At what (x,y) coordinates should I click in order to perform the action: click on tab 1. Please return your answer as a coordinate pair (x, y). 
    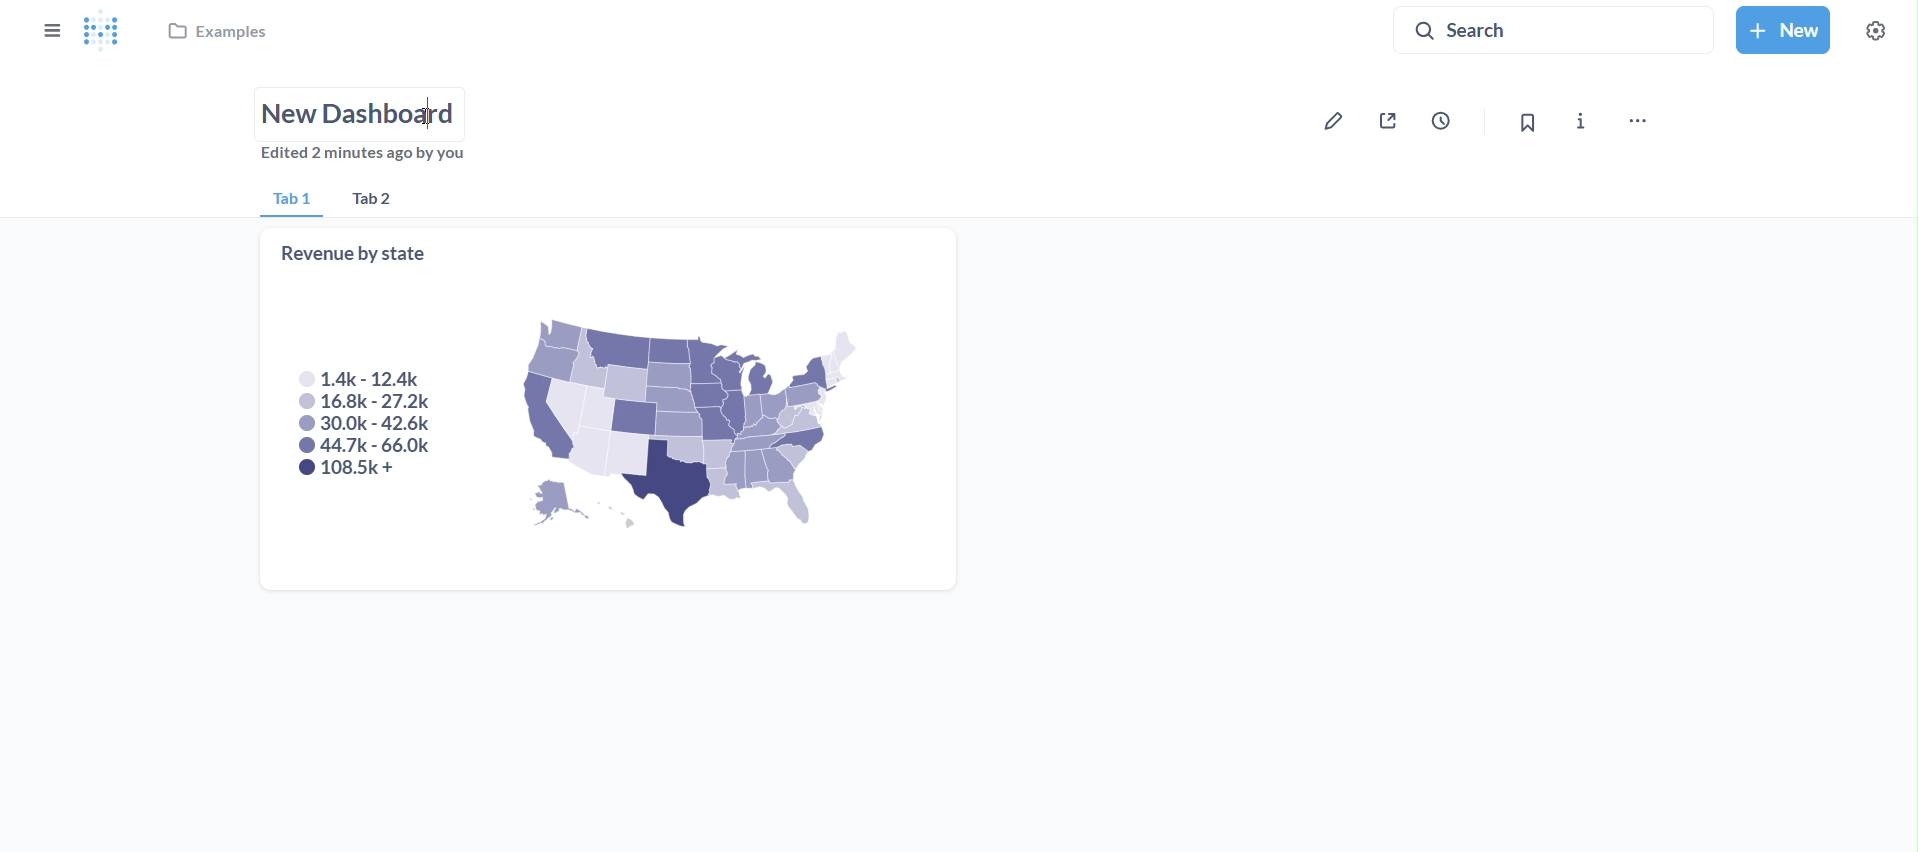
    Looking at the image, I should click on (290, 201).